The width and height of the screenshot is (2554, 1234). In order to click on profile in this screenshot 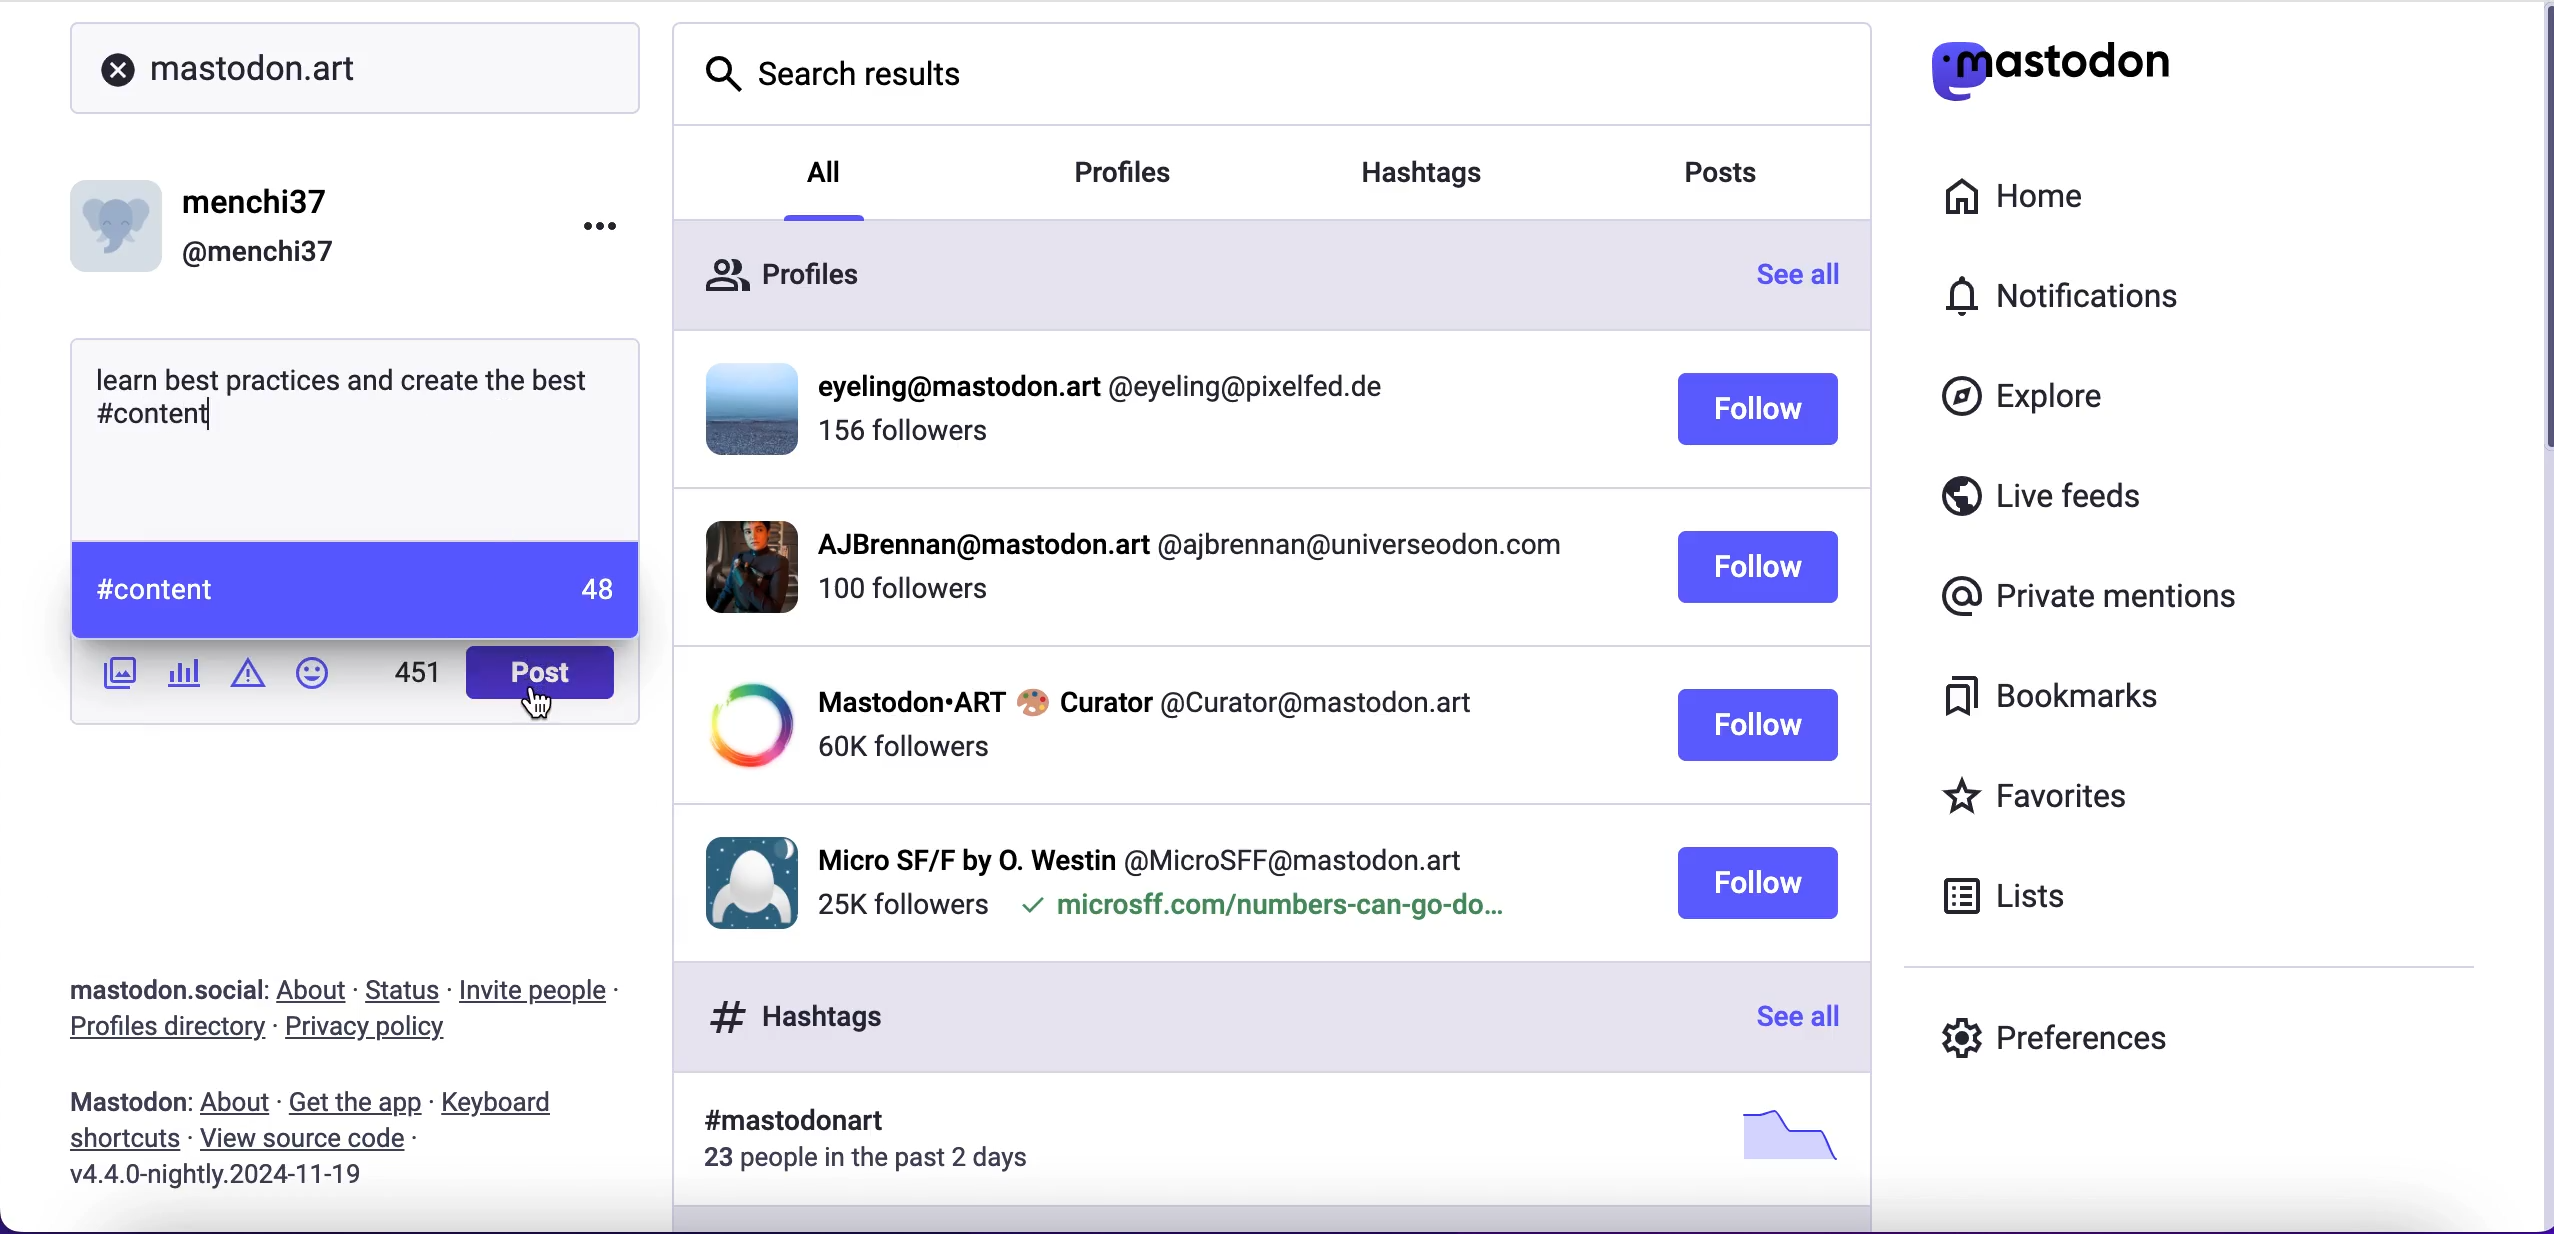, I will do `click(1143, 855)`.